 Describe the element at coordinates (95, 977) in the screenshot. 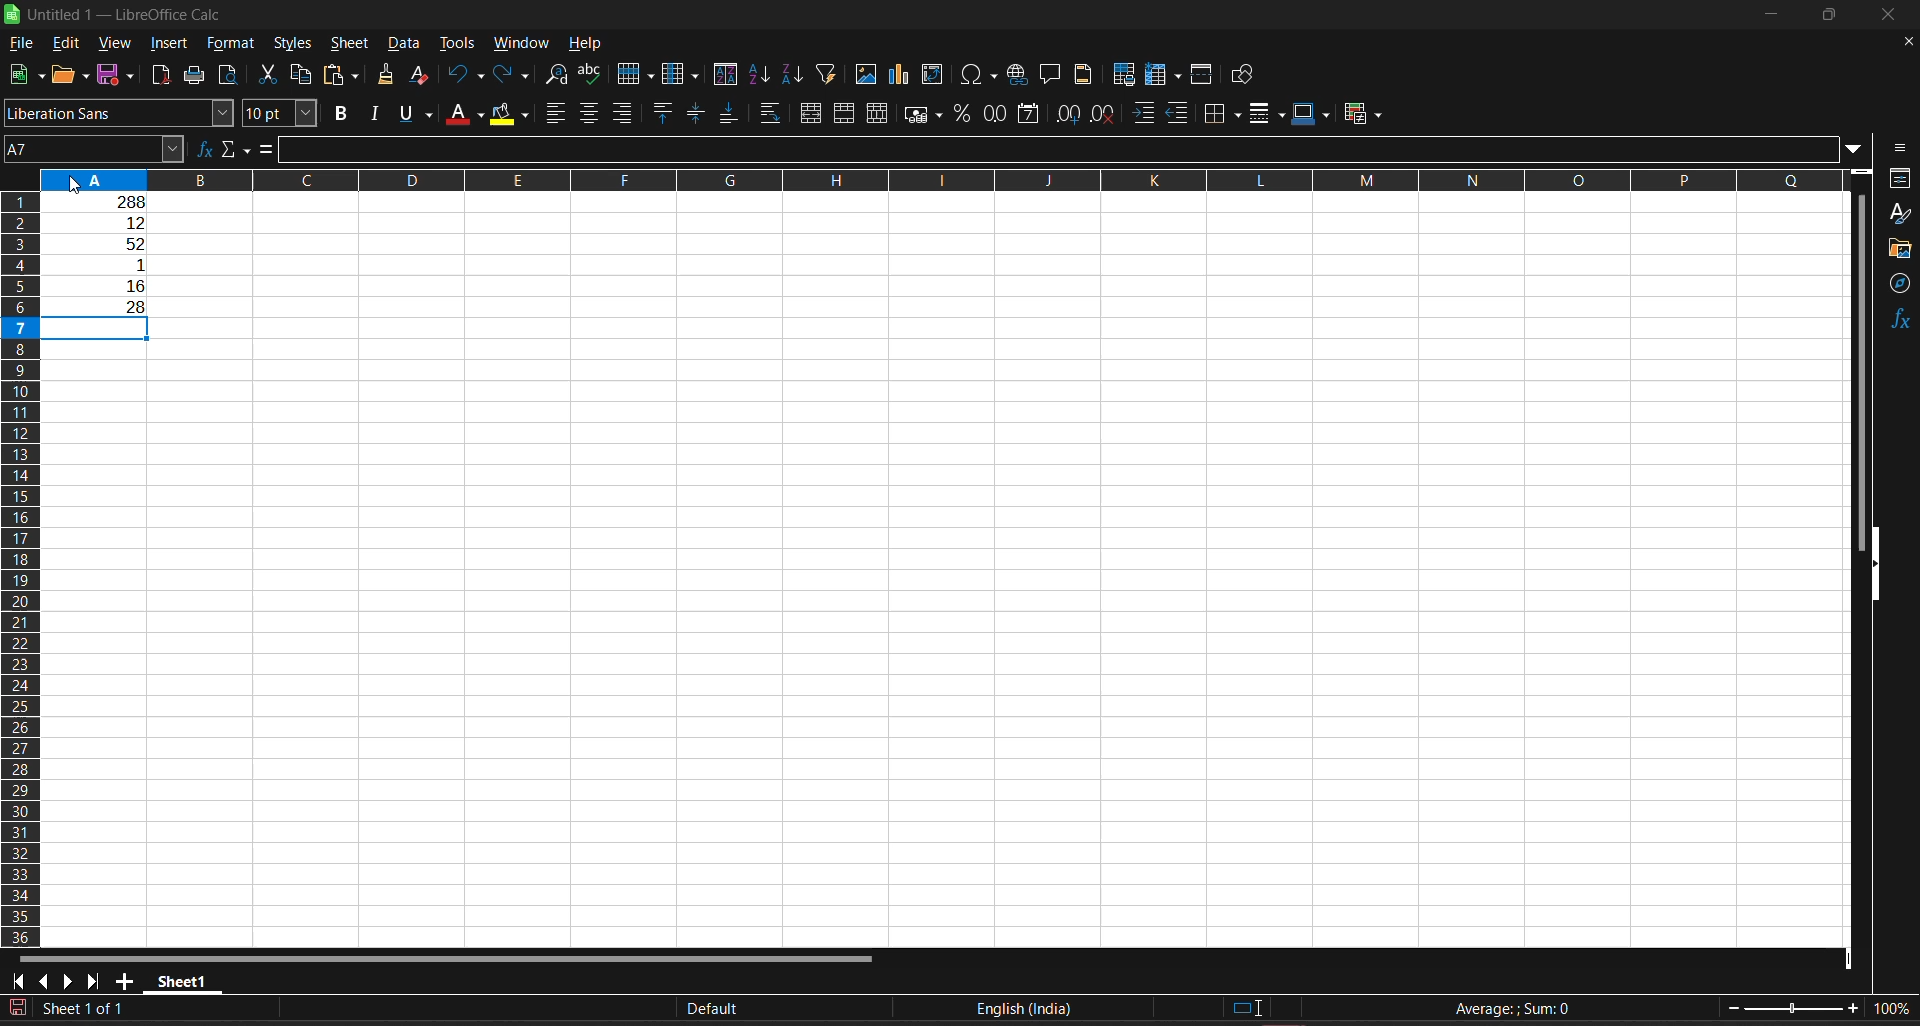

I see `scroll to  last sheet` at that location.